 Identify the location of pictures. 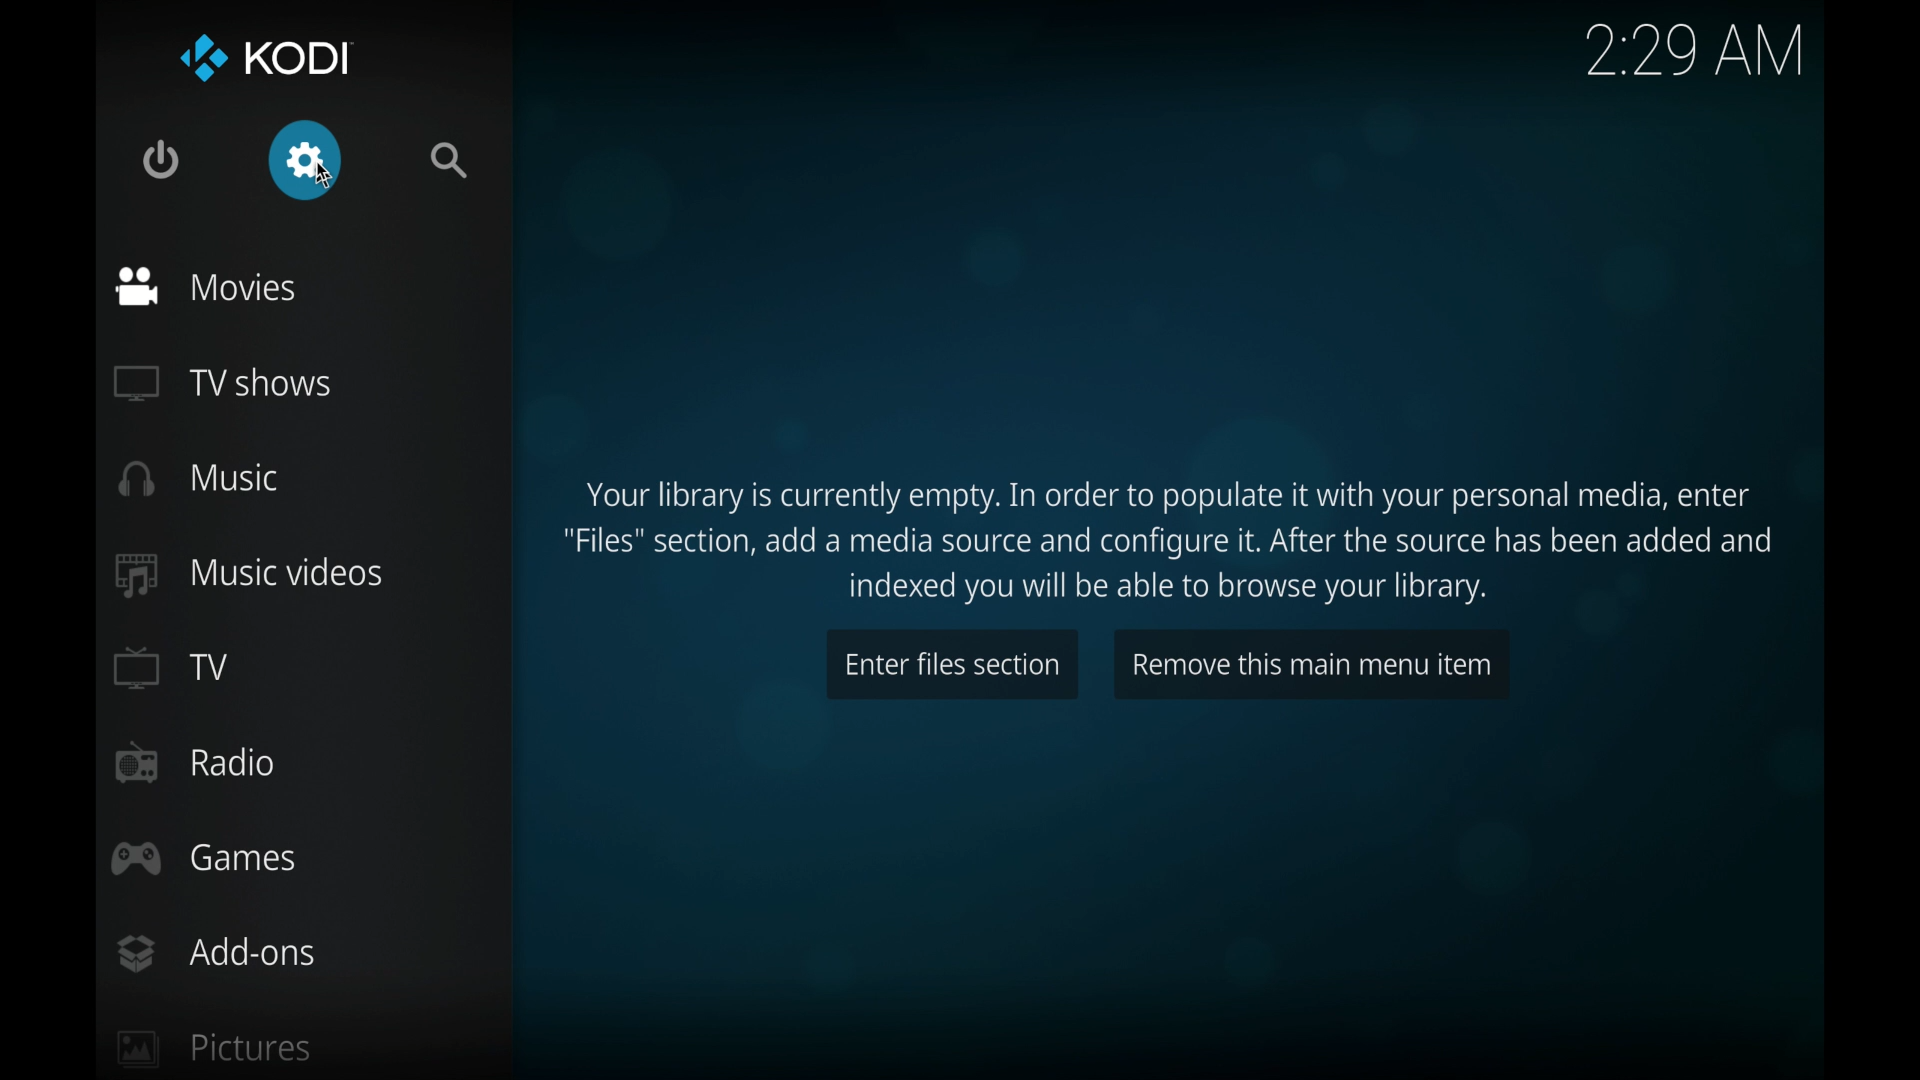
(214, 1049).